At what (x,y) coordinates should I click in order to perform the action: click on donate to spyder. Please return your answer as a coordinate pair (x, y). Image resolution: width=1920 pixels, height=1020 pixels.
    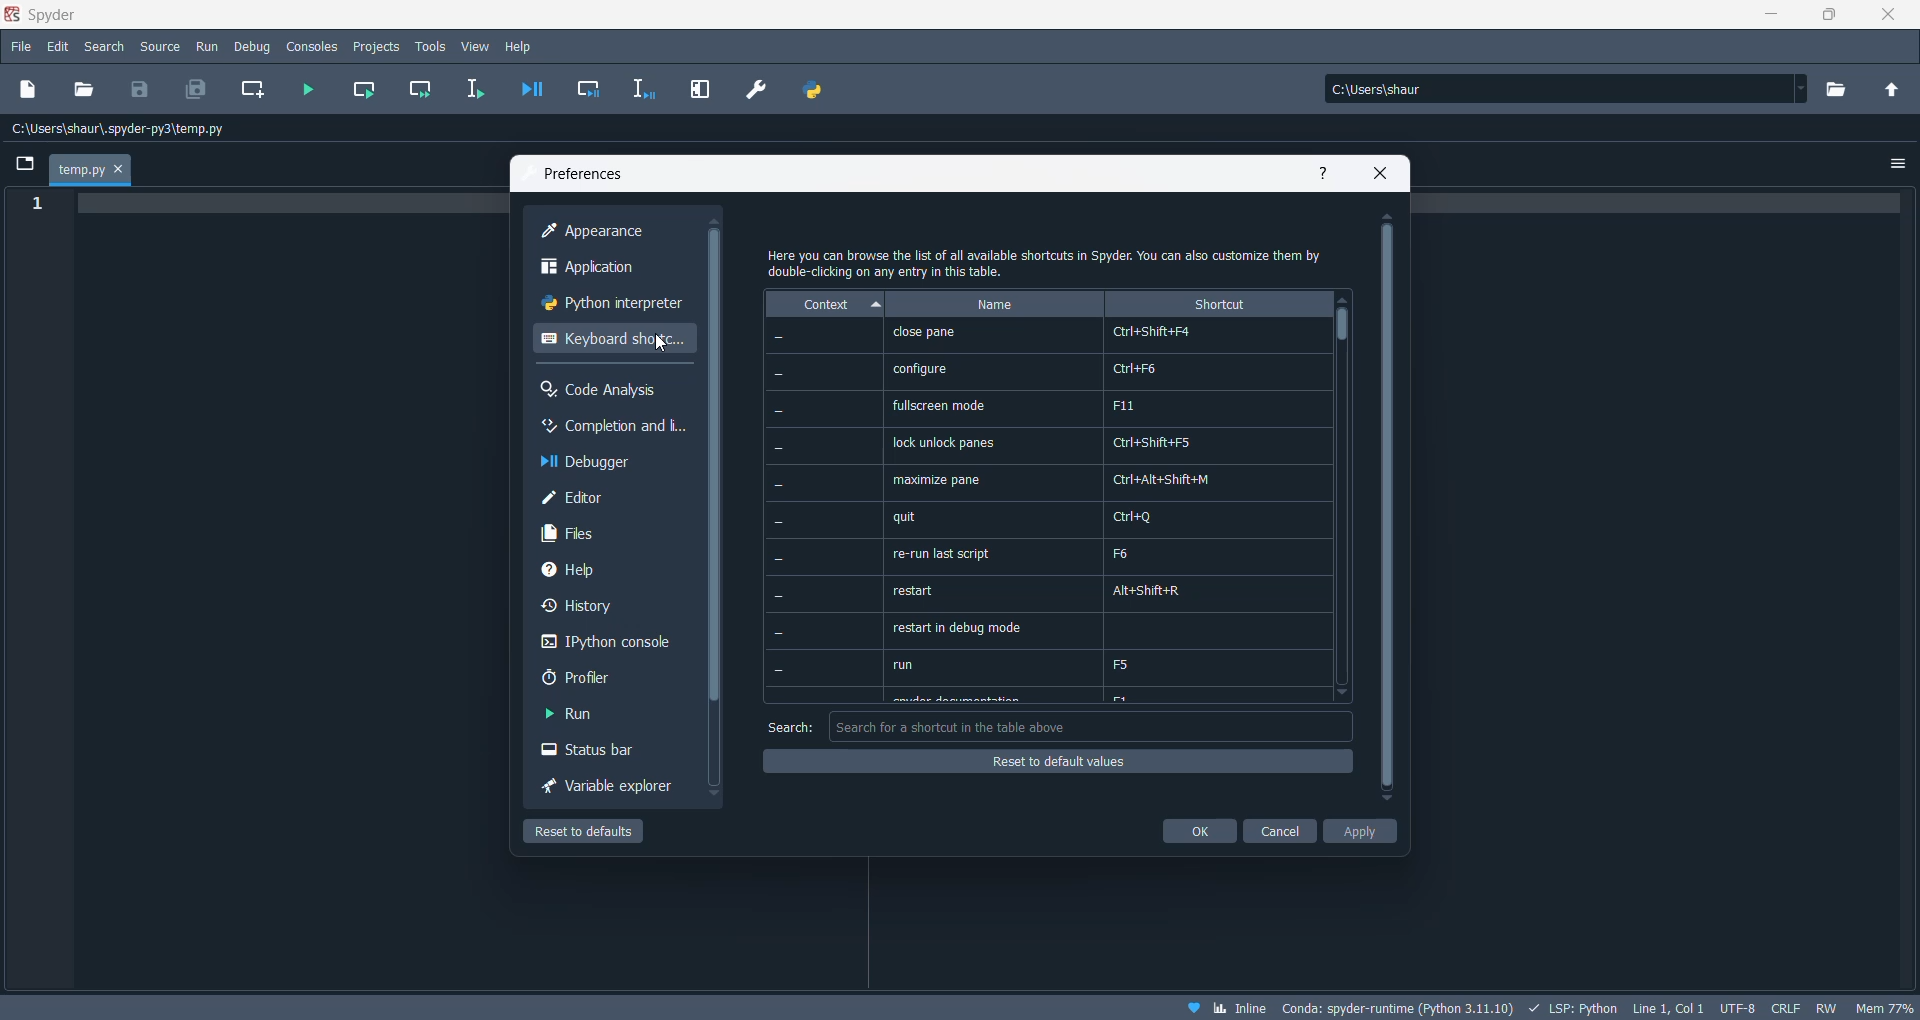
    Looking at the image, I should click on (1192, 1007).